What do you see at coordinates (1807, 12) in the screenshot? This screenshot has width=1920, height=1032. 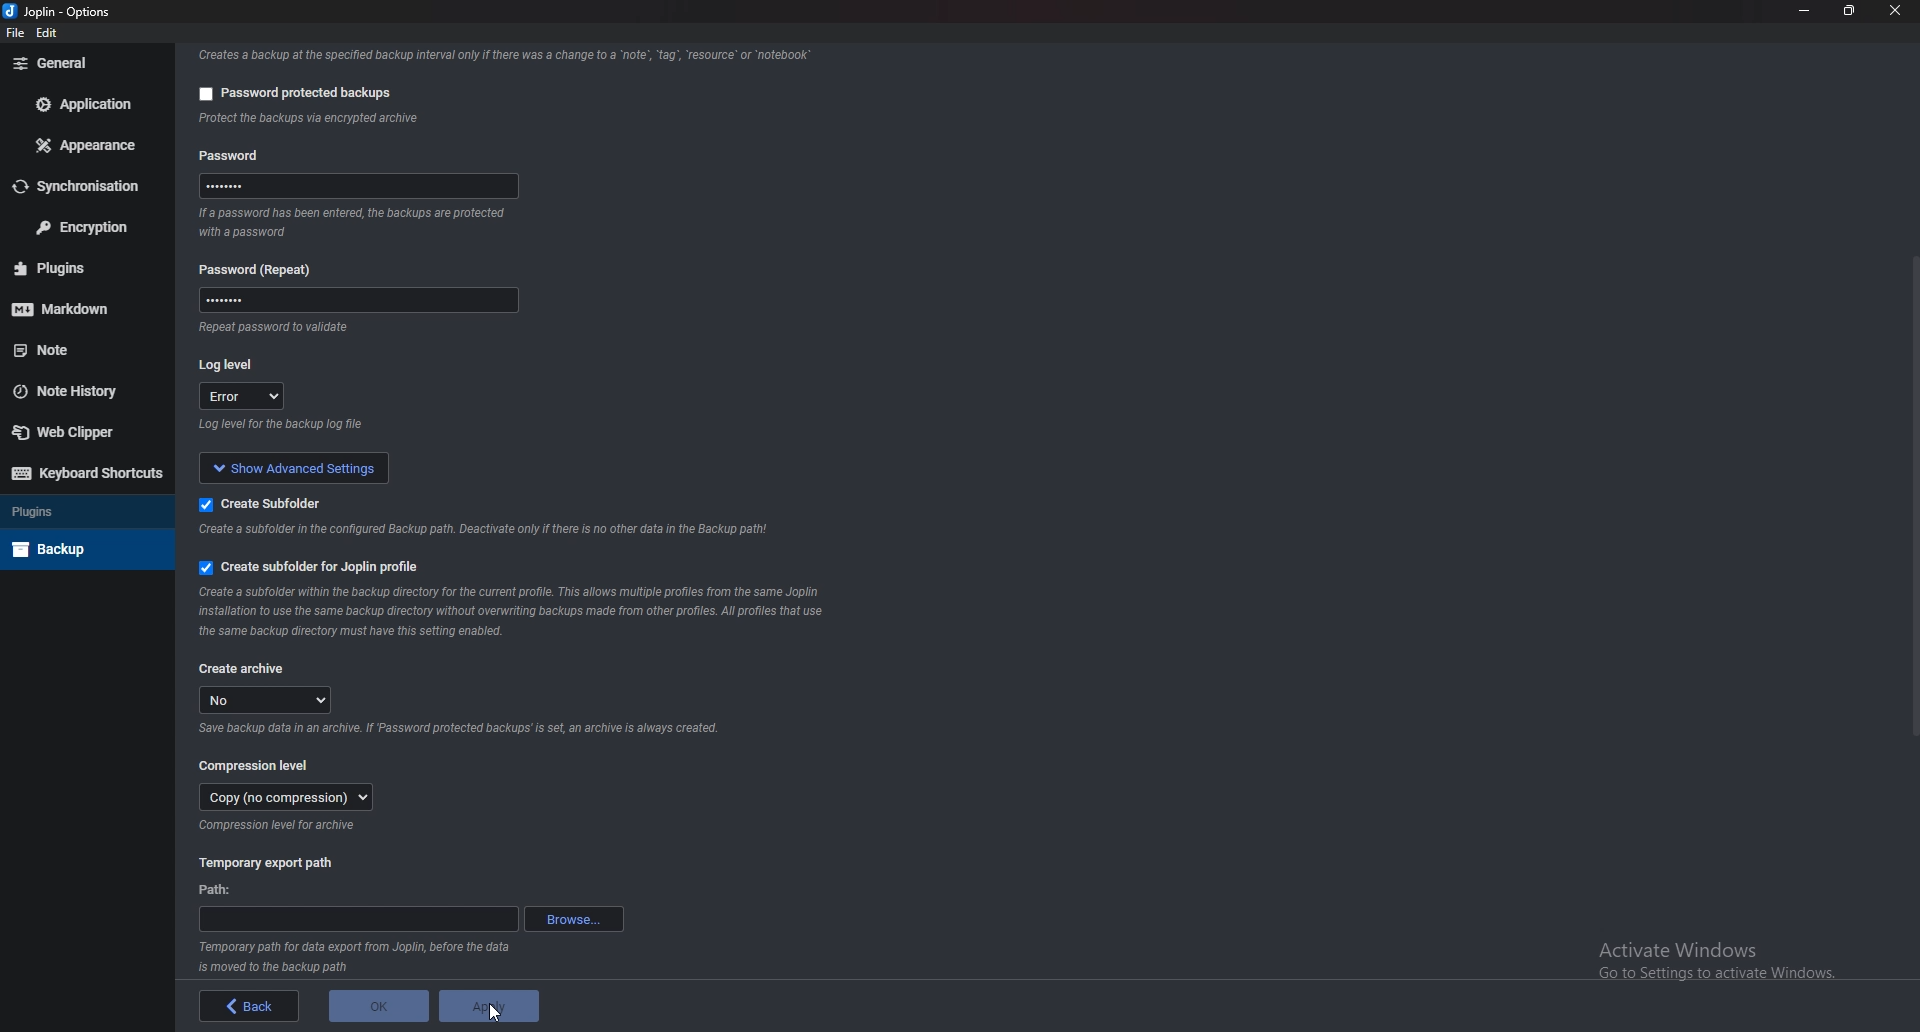 I see `Minimize` at bounding box center [1807, 12].